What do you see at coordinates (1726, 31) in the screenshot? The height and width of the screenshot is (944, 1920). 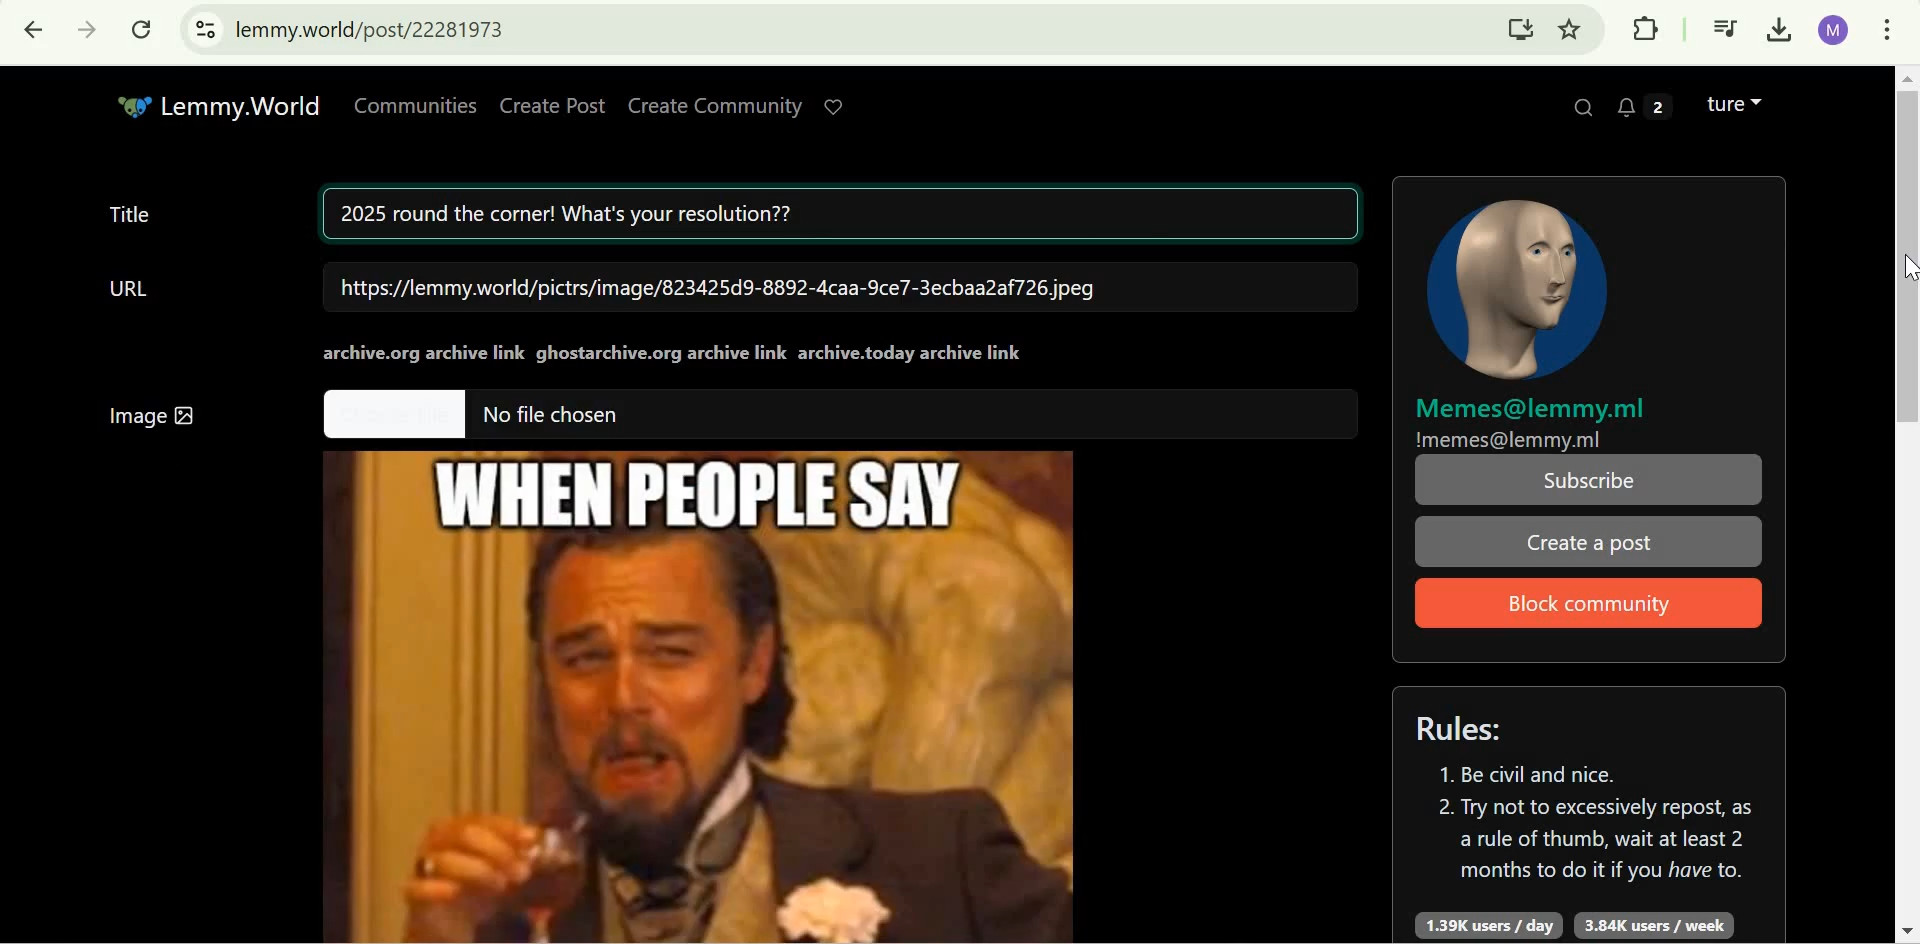 I see `Control your music, videos, and more` at bounding box center [1726, 31].